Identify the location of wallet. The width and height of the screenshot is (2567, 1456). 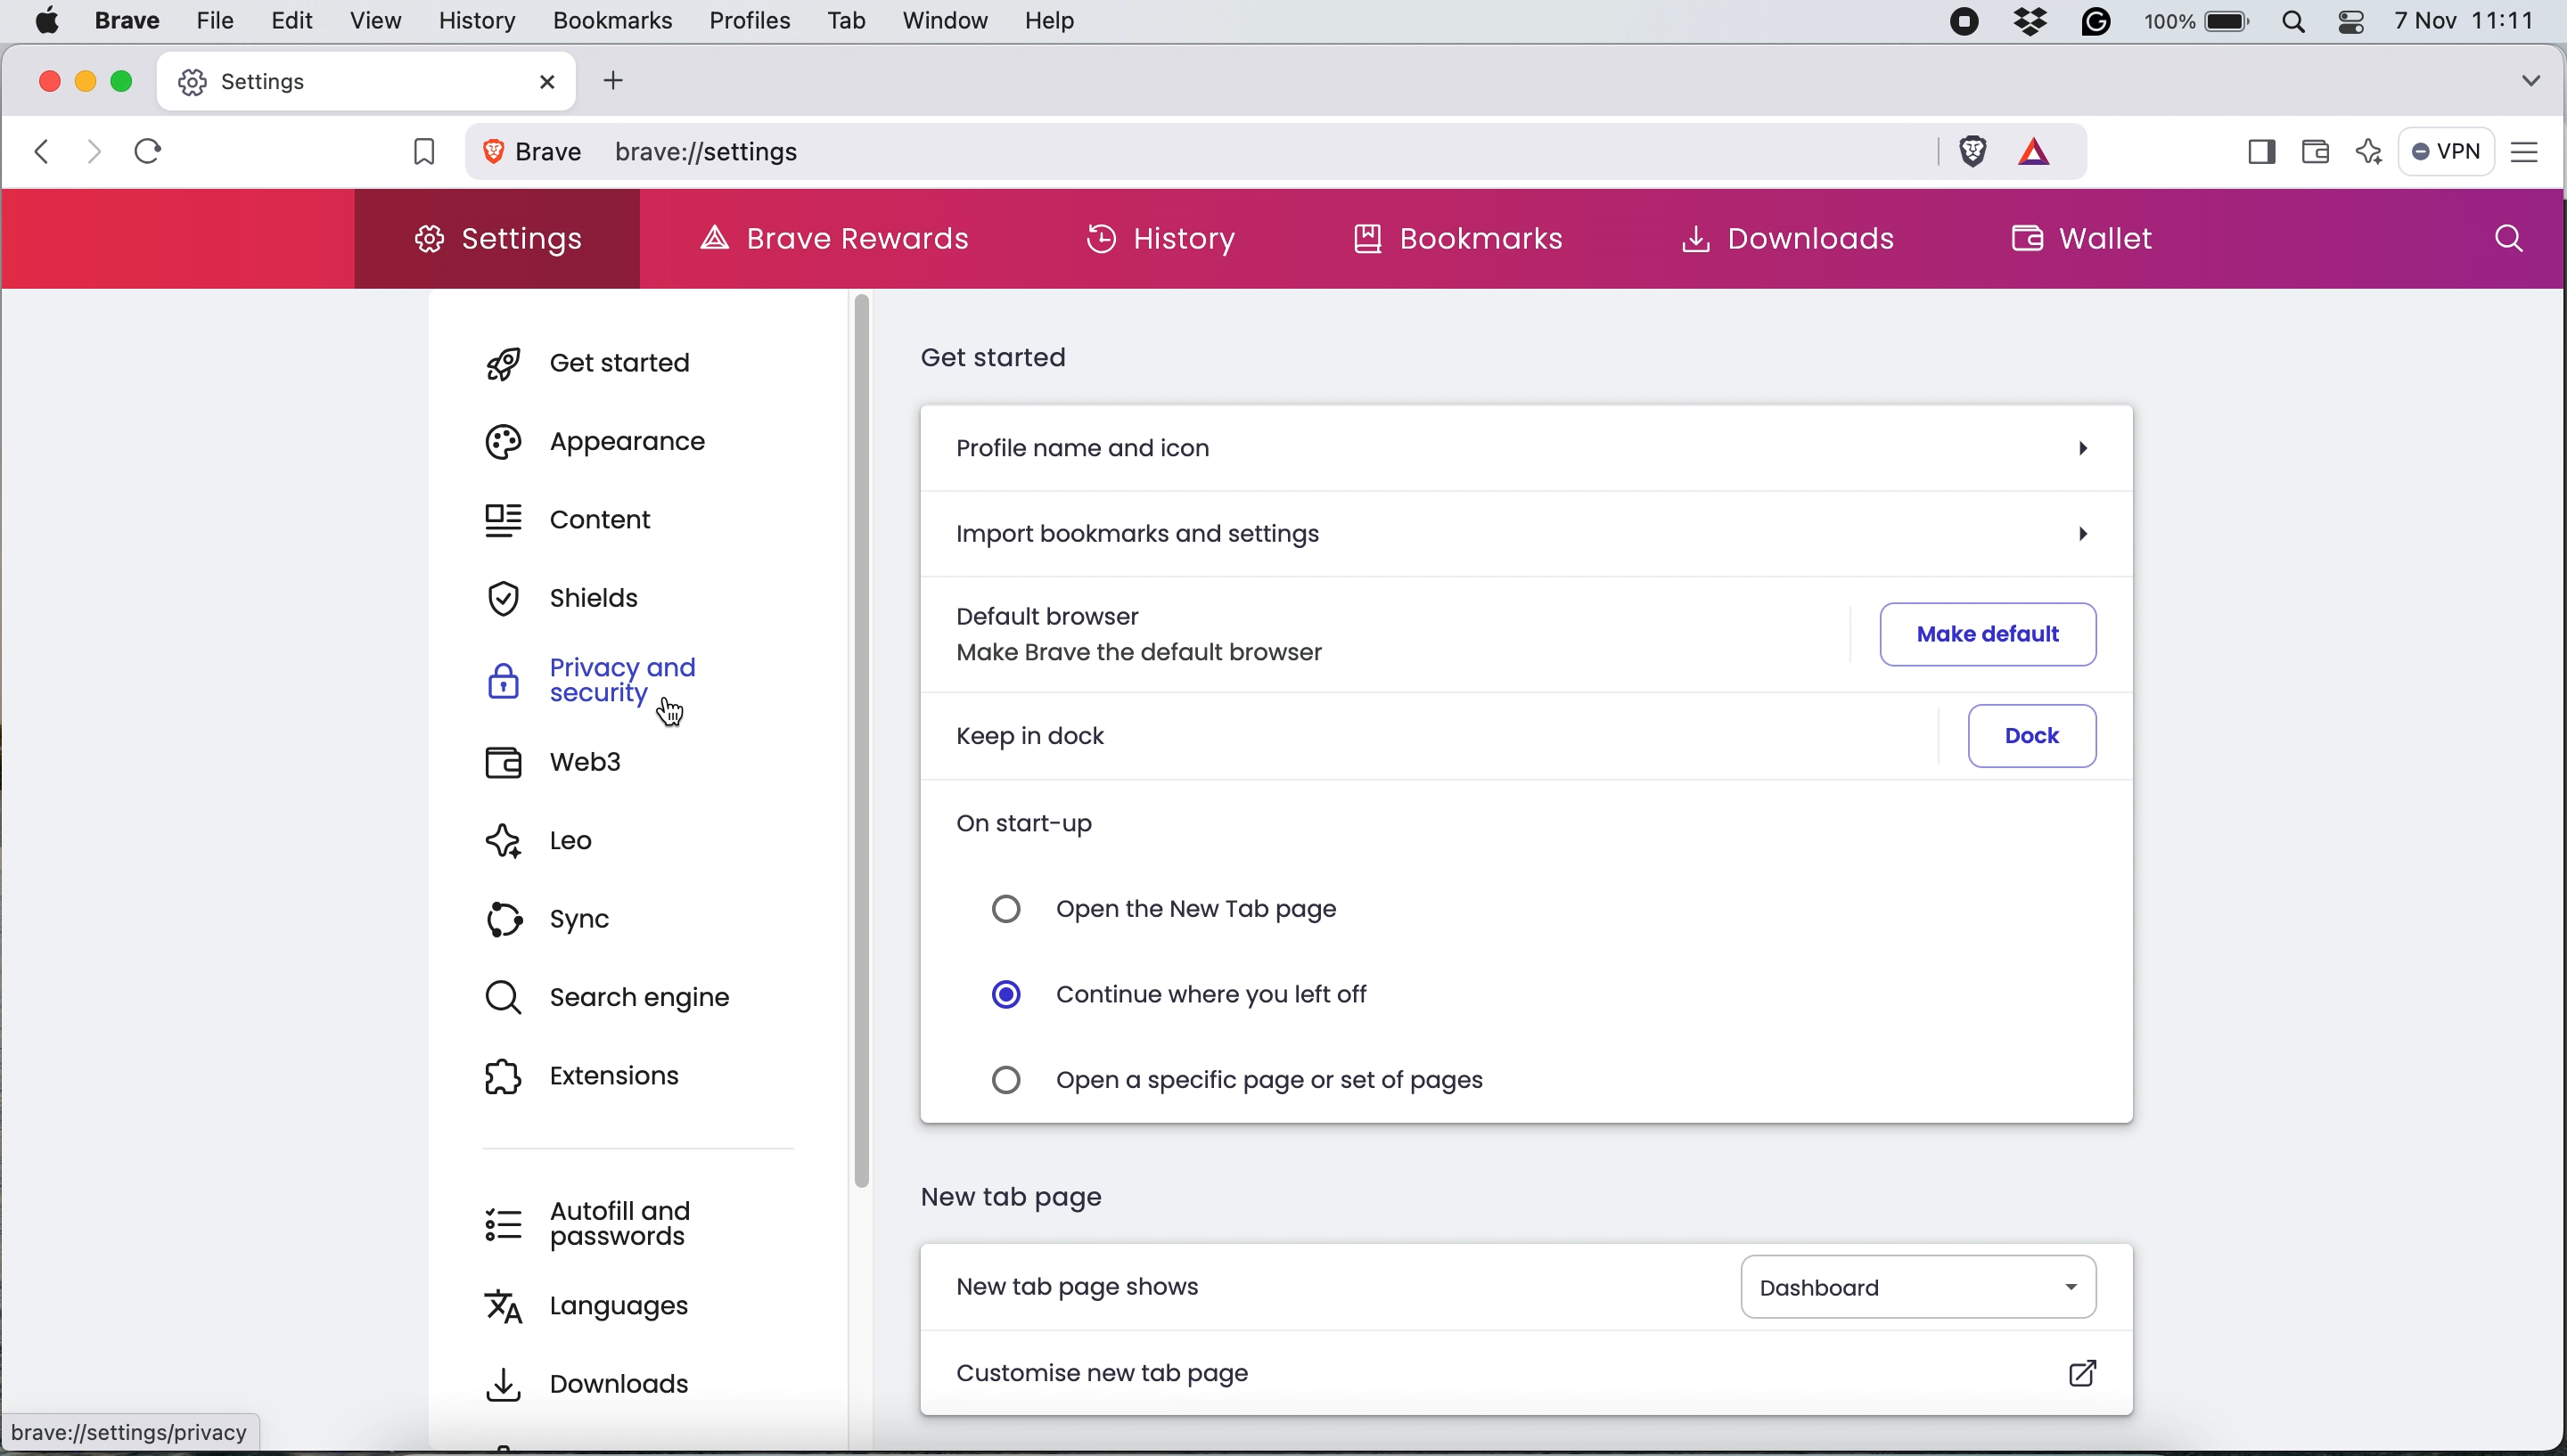
(2323, 144).